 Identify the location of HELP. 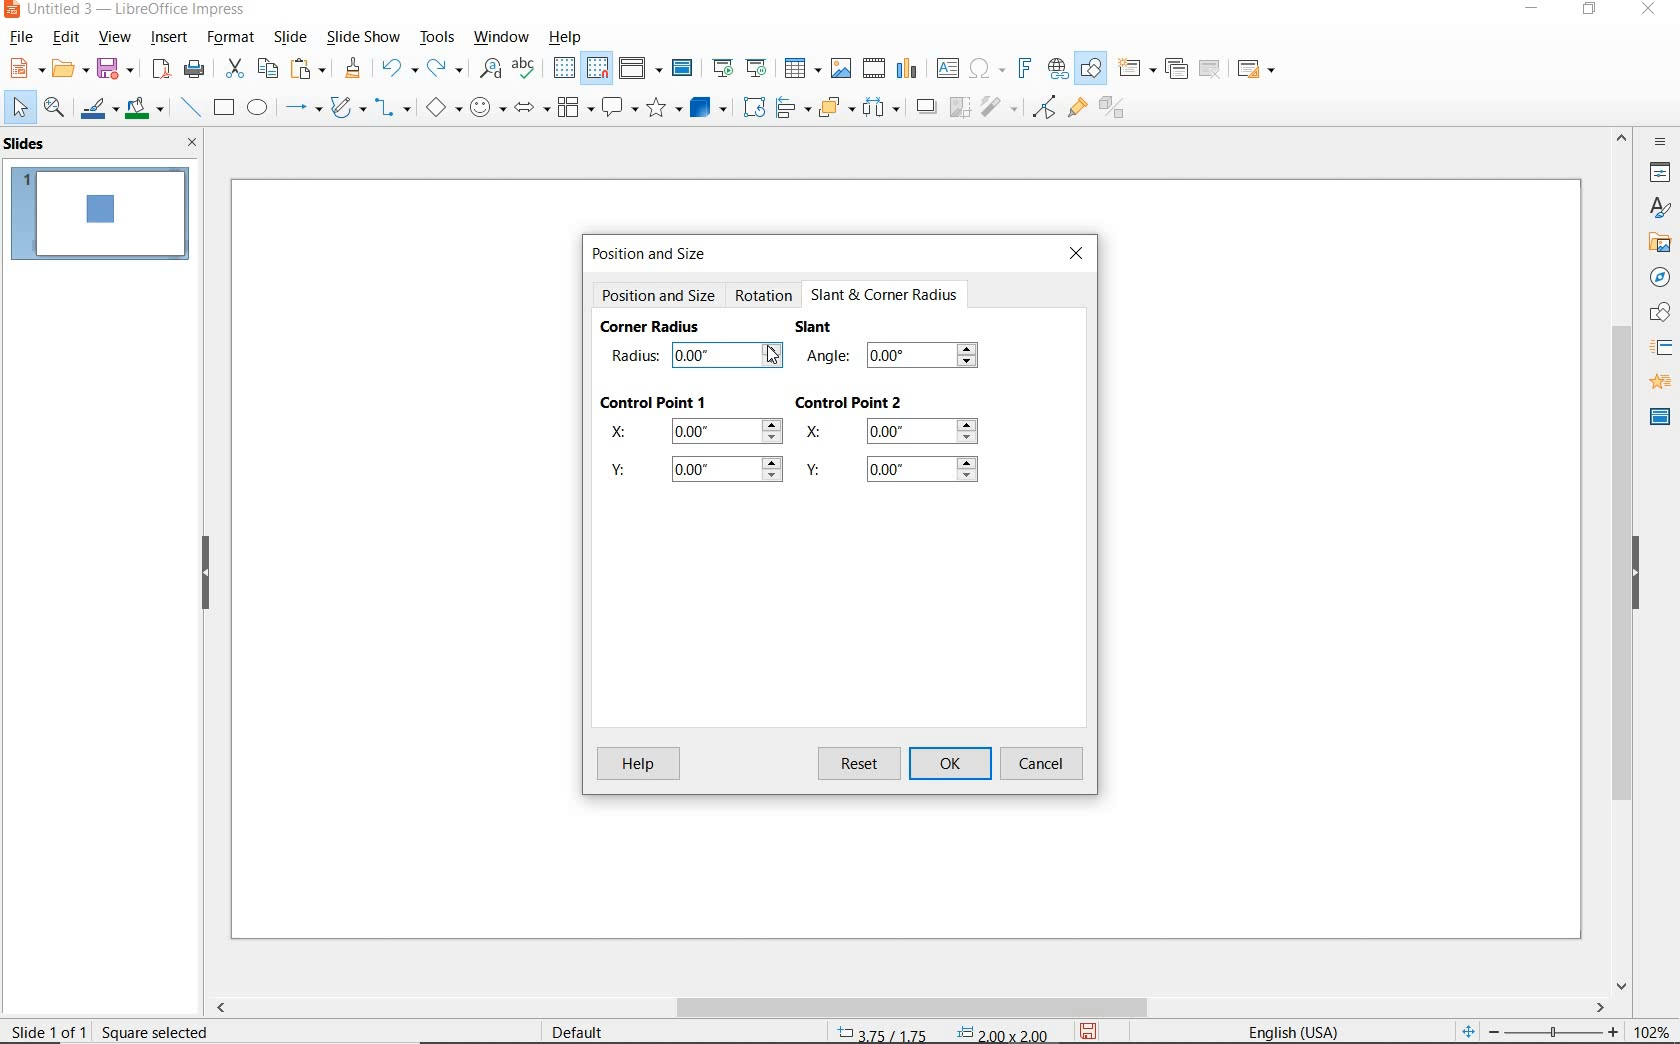
(639, 764).